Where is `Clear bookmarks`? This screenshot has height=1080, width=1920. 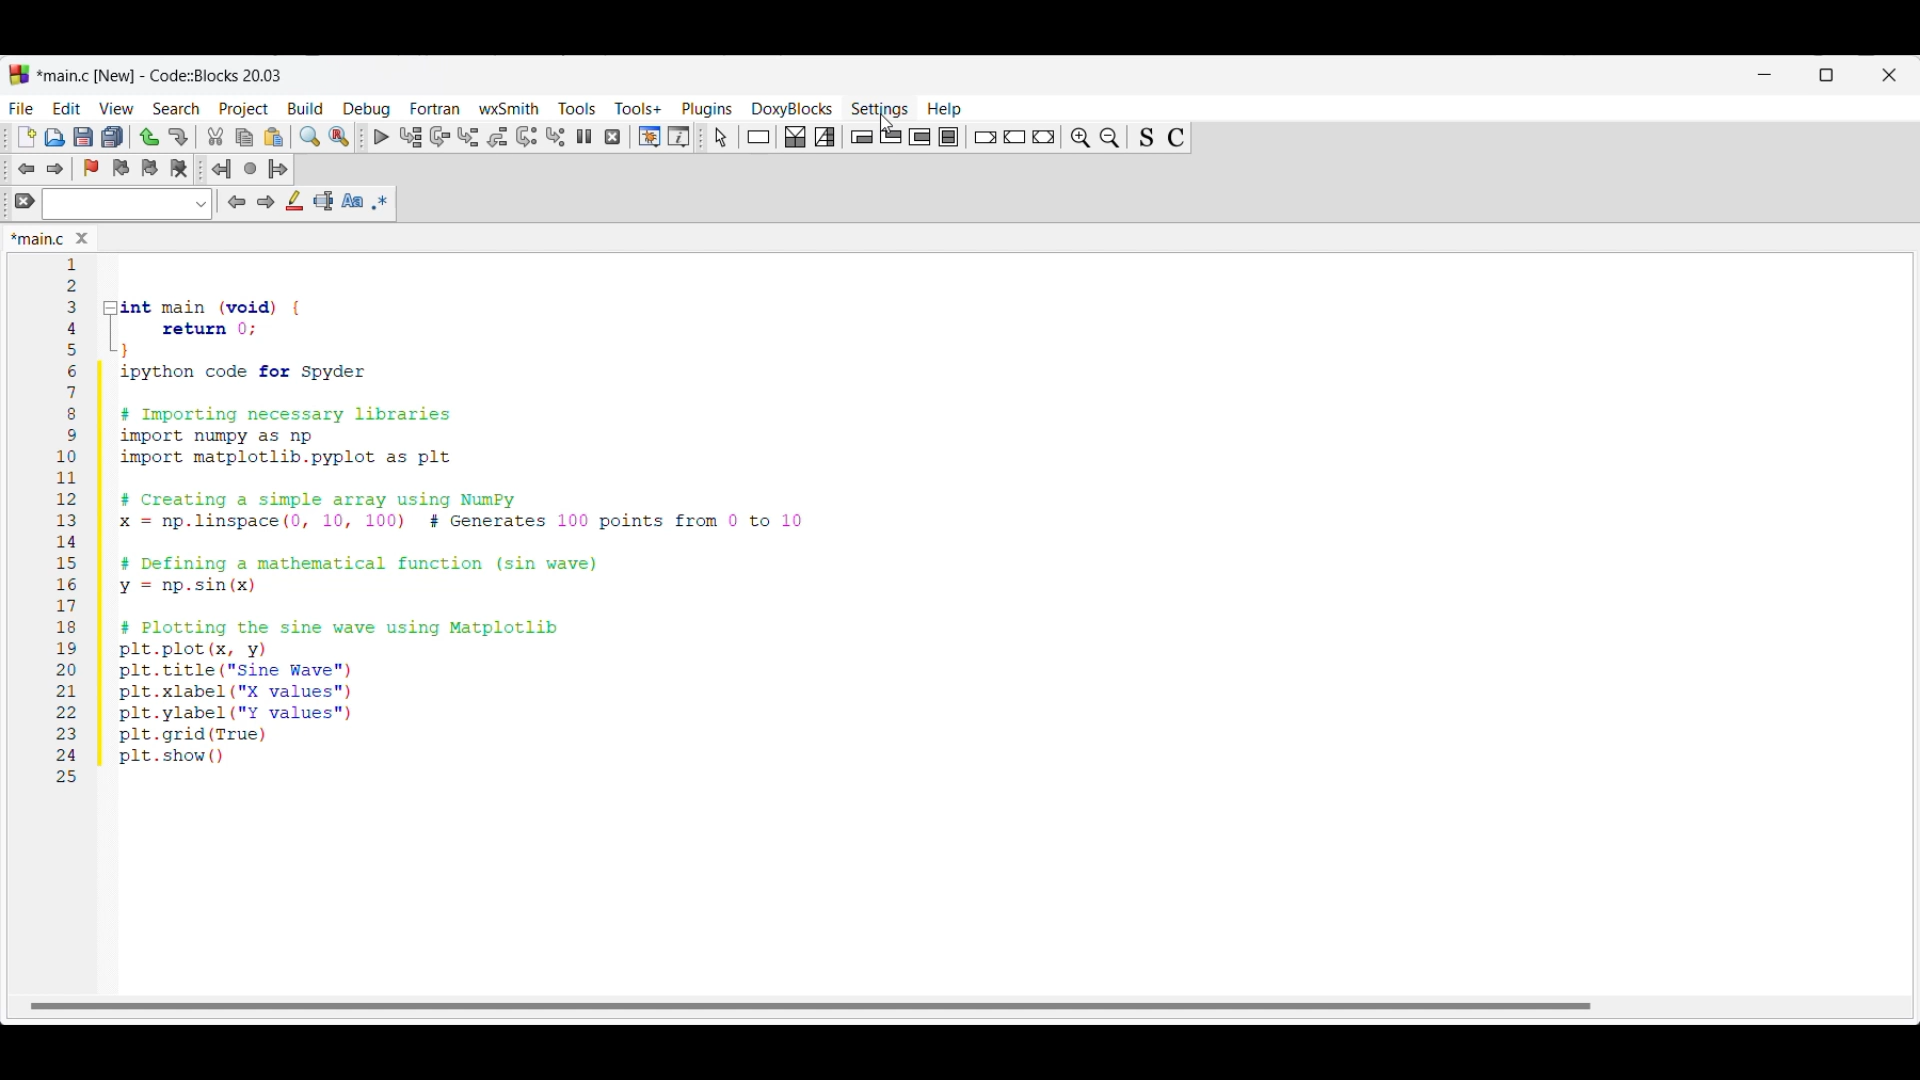
Clear bookmarks is located at coordinates (178, 169).